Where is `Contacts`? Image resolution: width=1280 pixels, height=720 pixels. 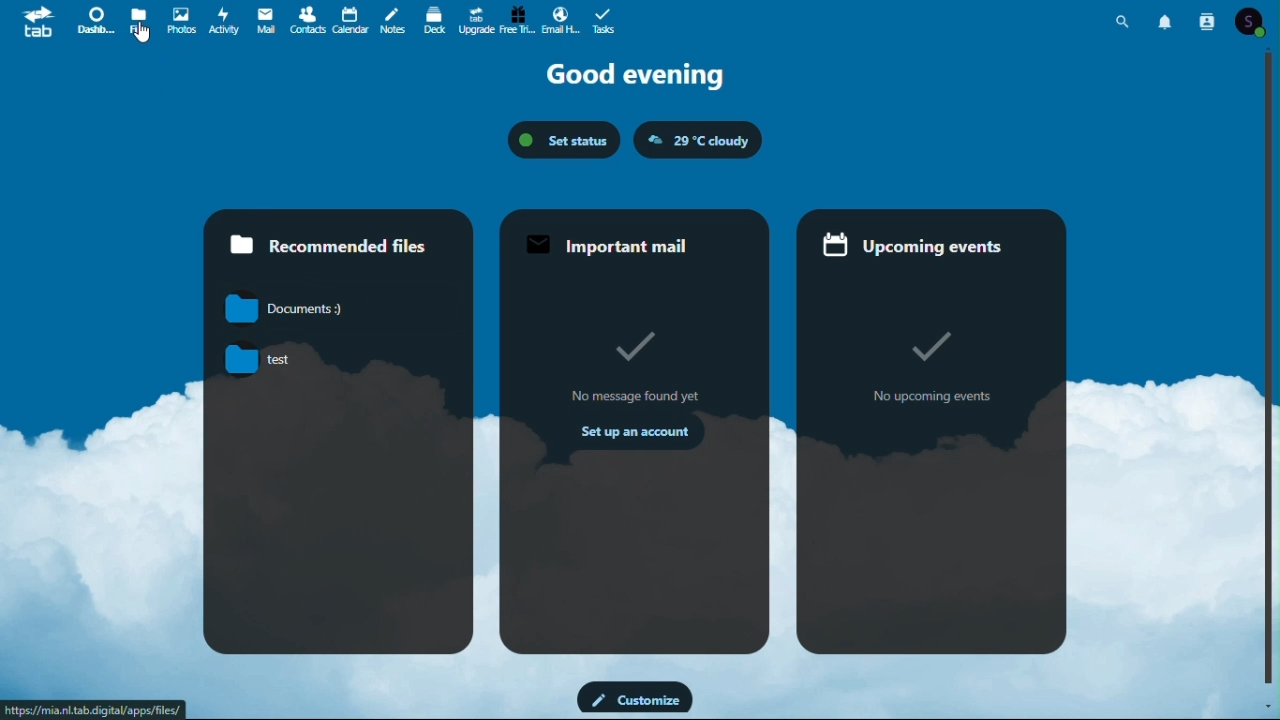 Contacts is located at coordinates (307, 19).